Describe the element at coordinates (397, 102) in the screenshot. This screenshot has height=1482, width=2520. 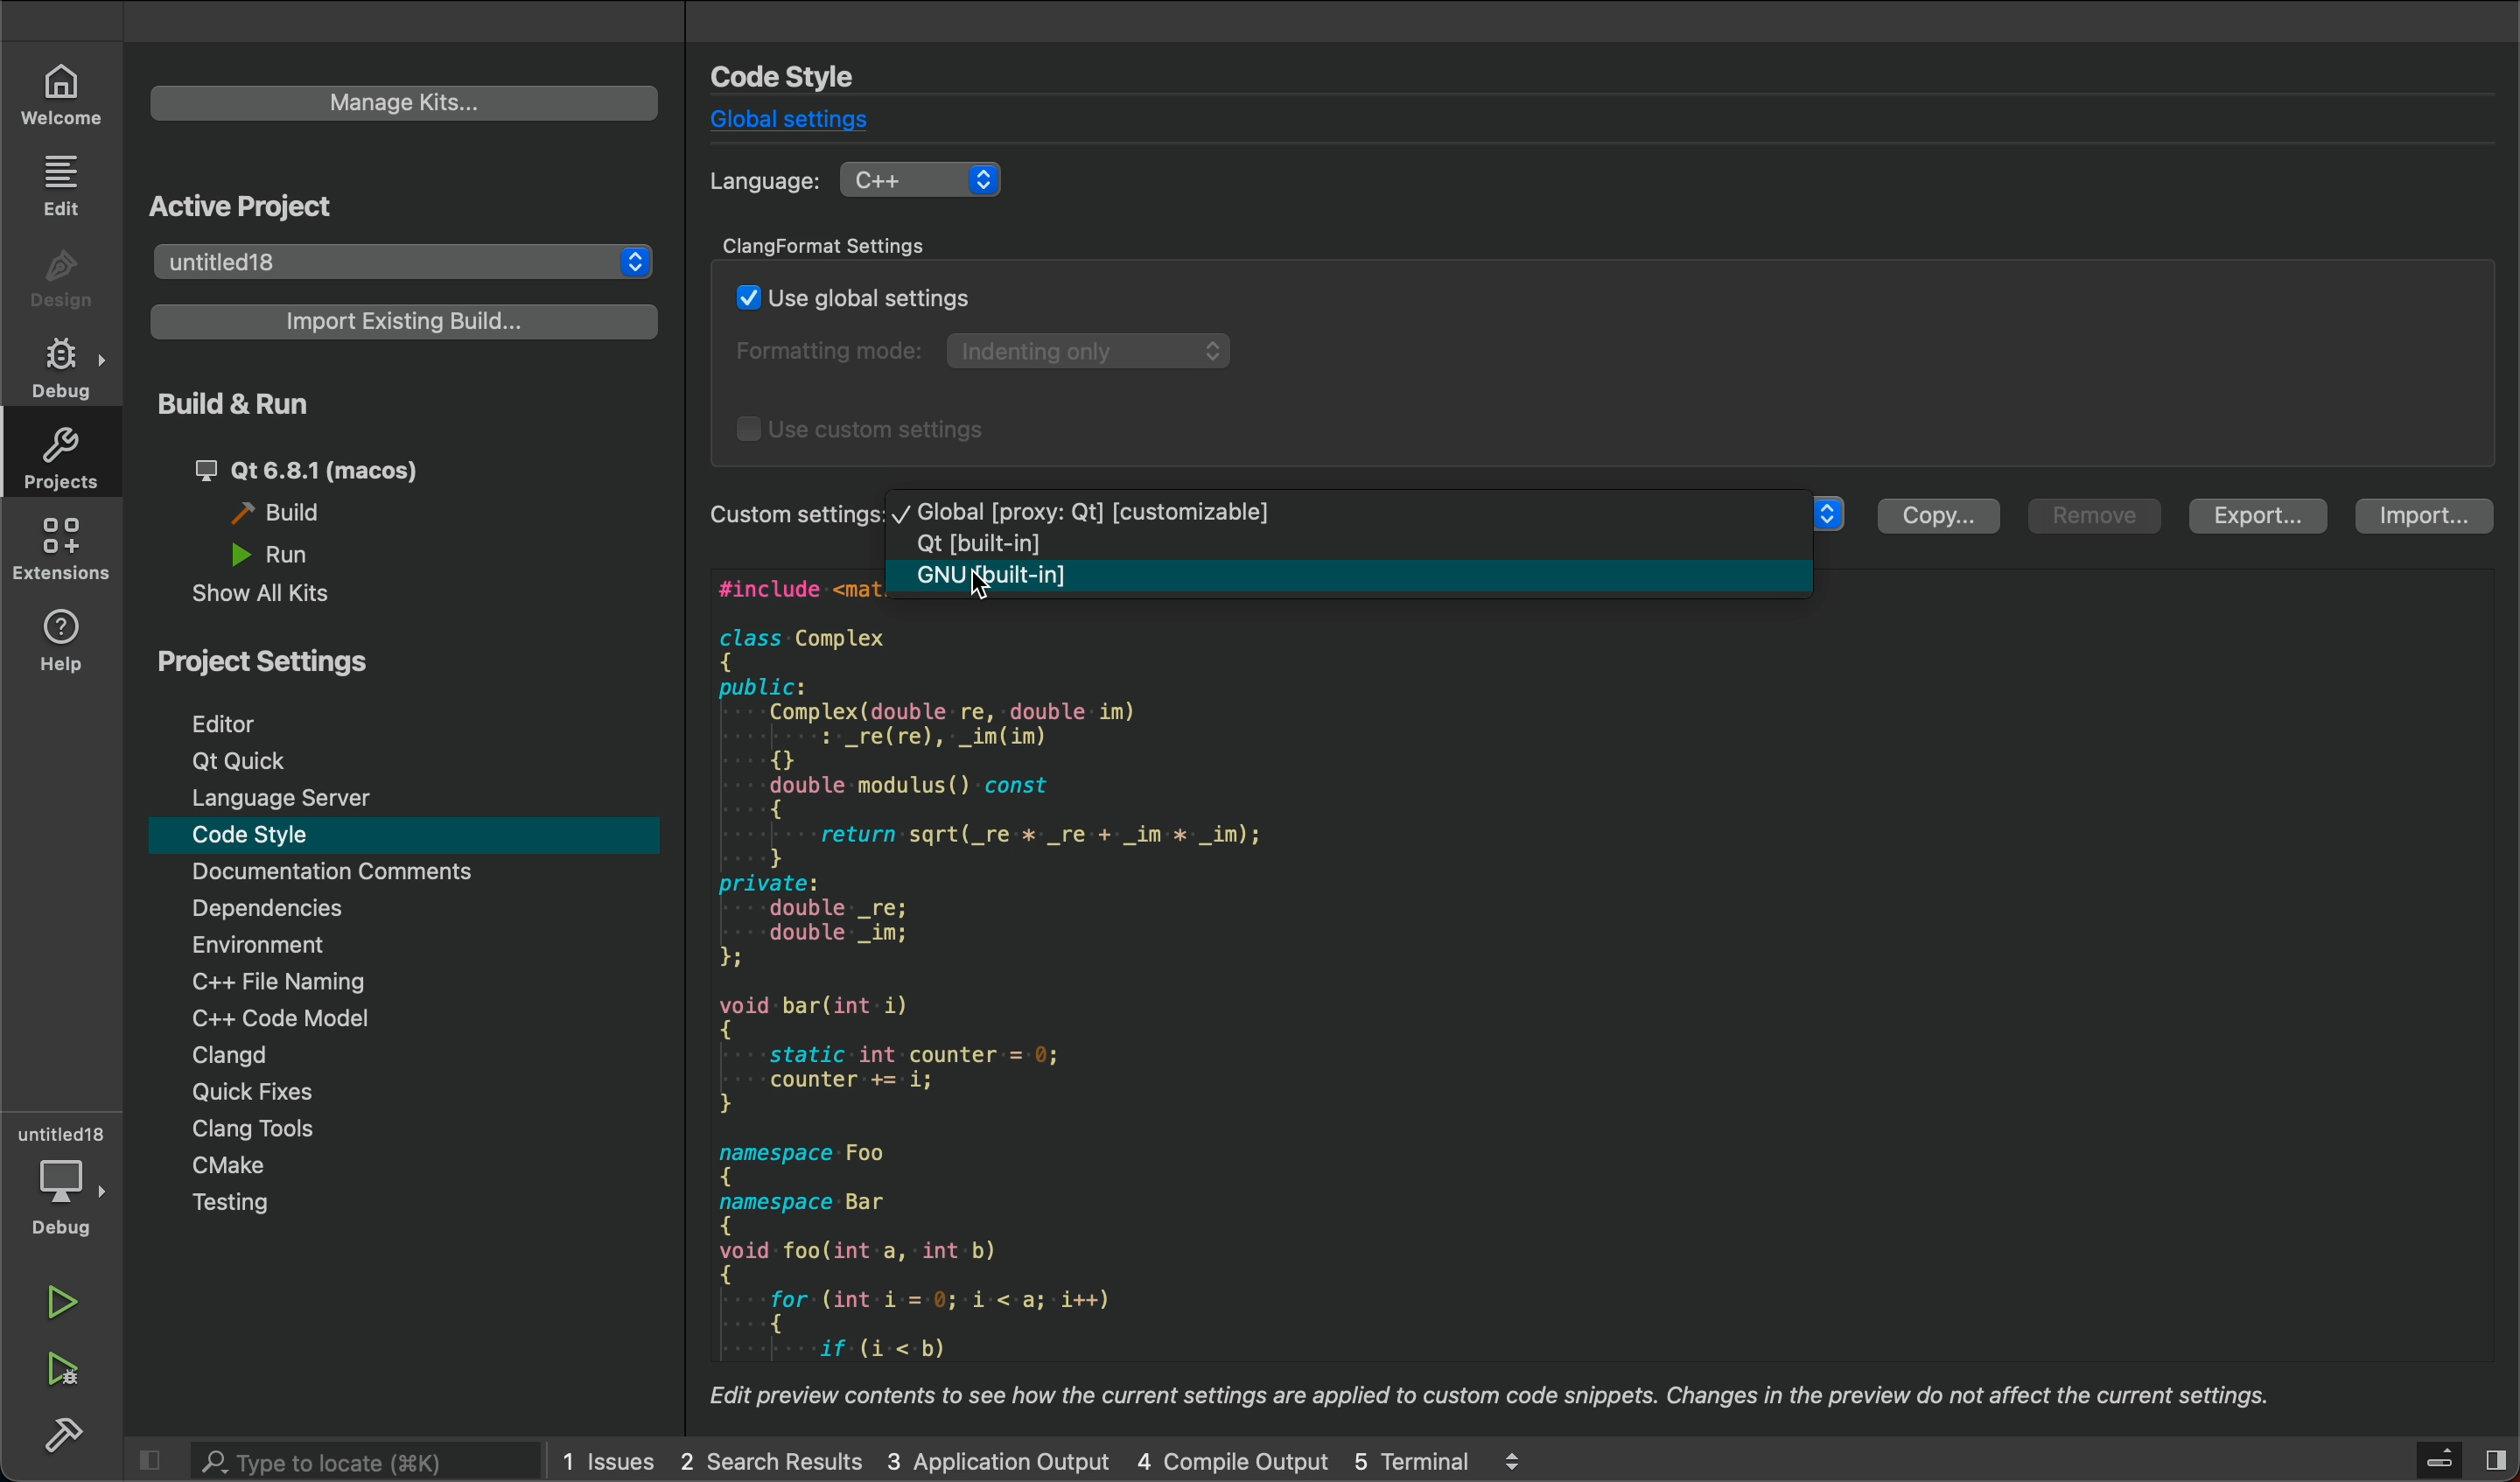
I see `manage kits` at that location.